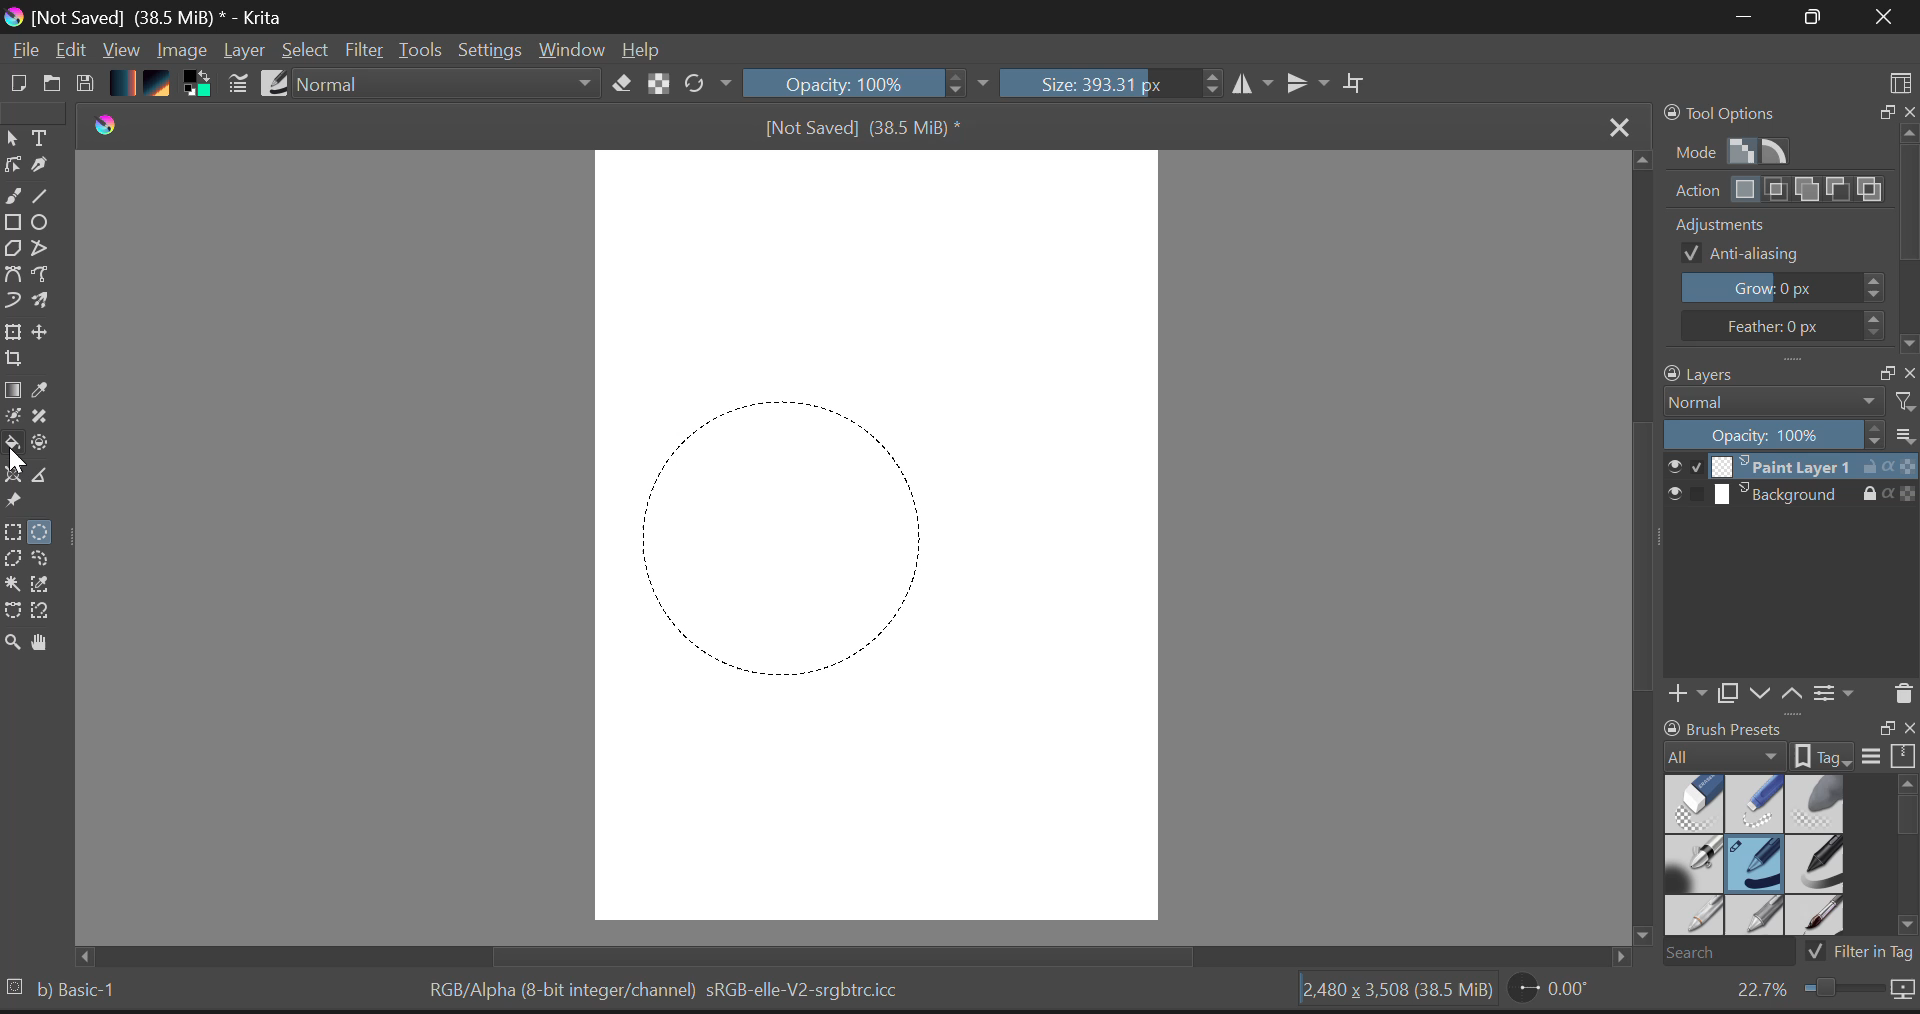  Describe the element at coordinates (12, 534) in the screenshot. I see `Rectangle Selection` at that location.